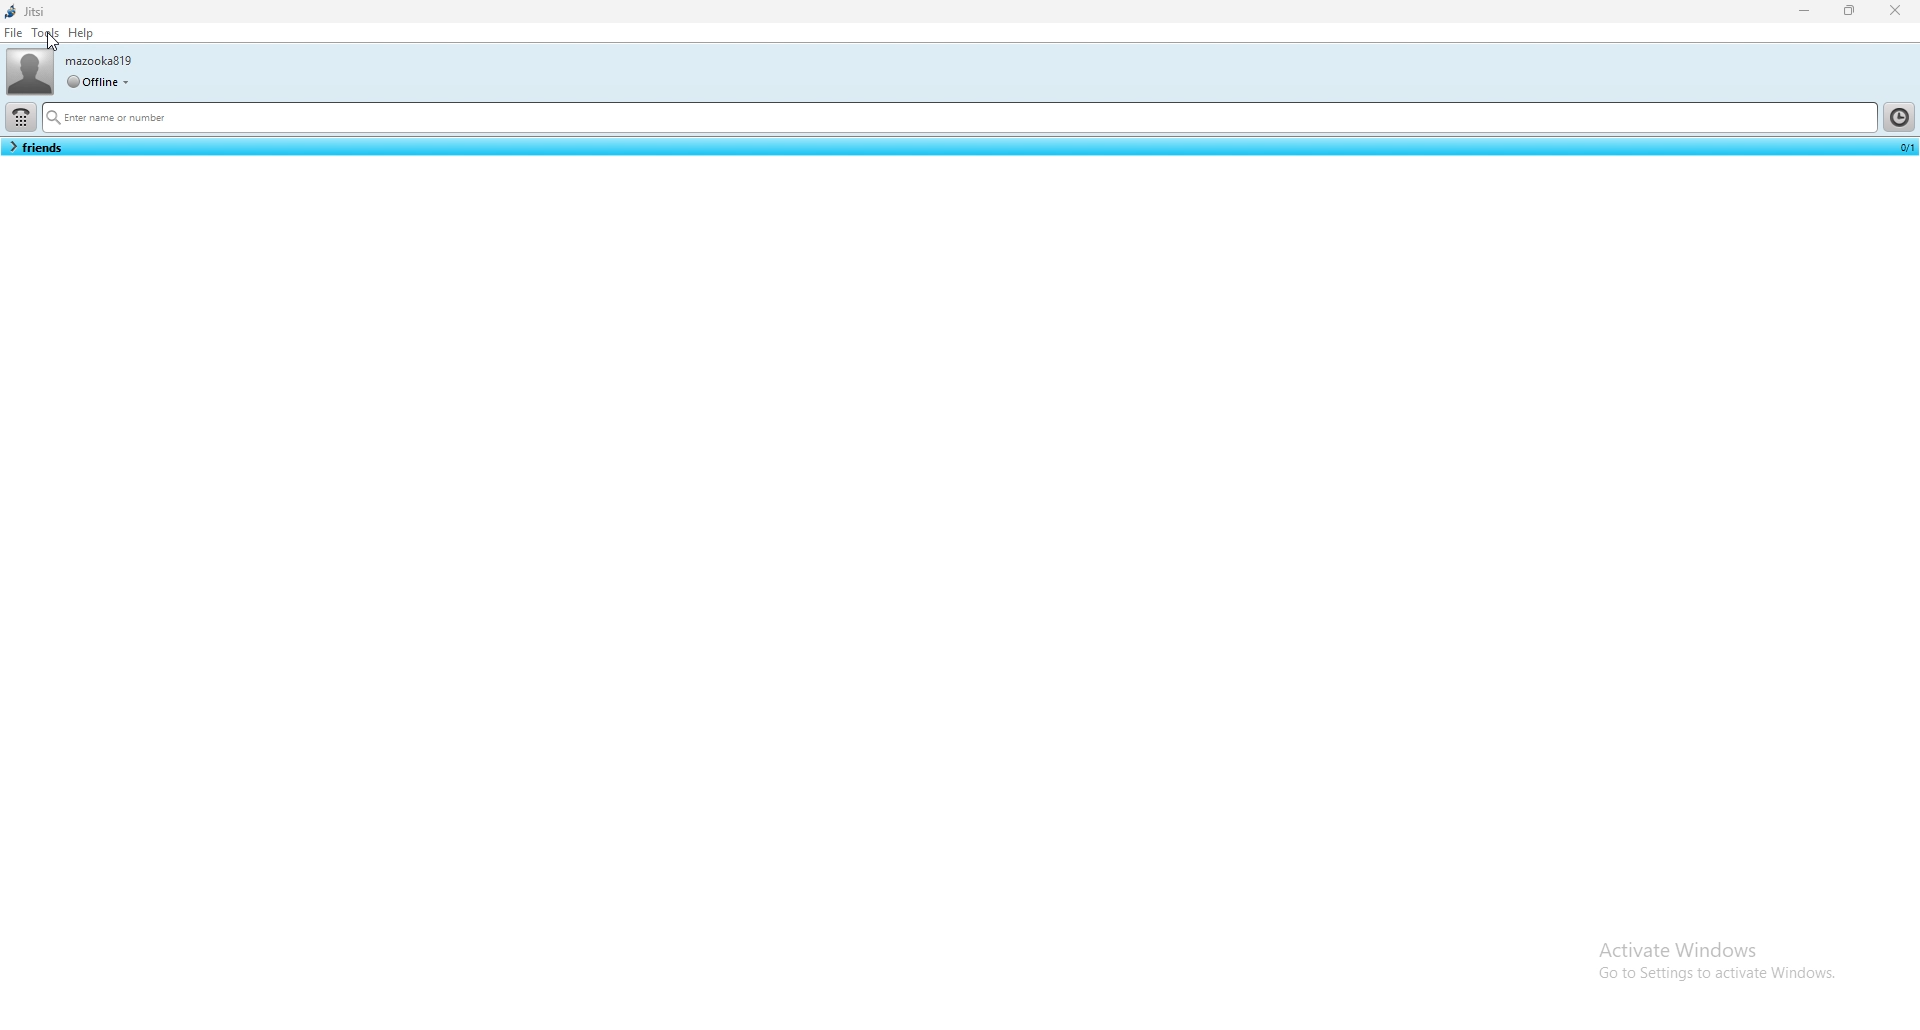 The width and height of the screenshot is (1920, 1030). What do you see at coordinates (1895, 10) in the screenshot?
I see `close` at bounding box center [1895, 10].